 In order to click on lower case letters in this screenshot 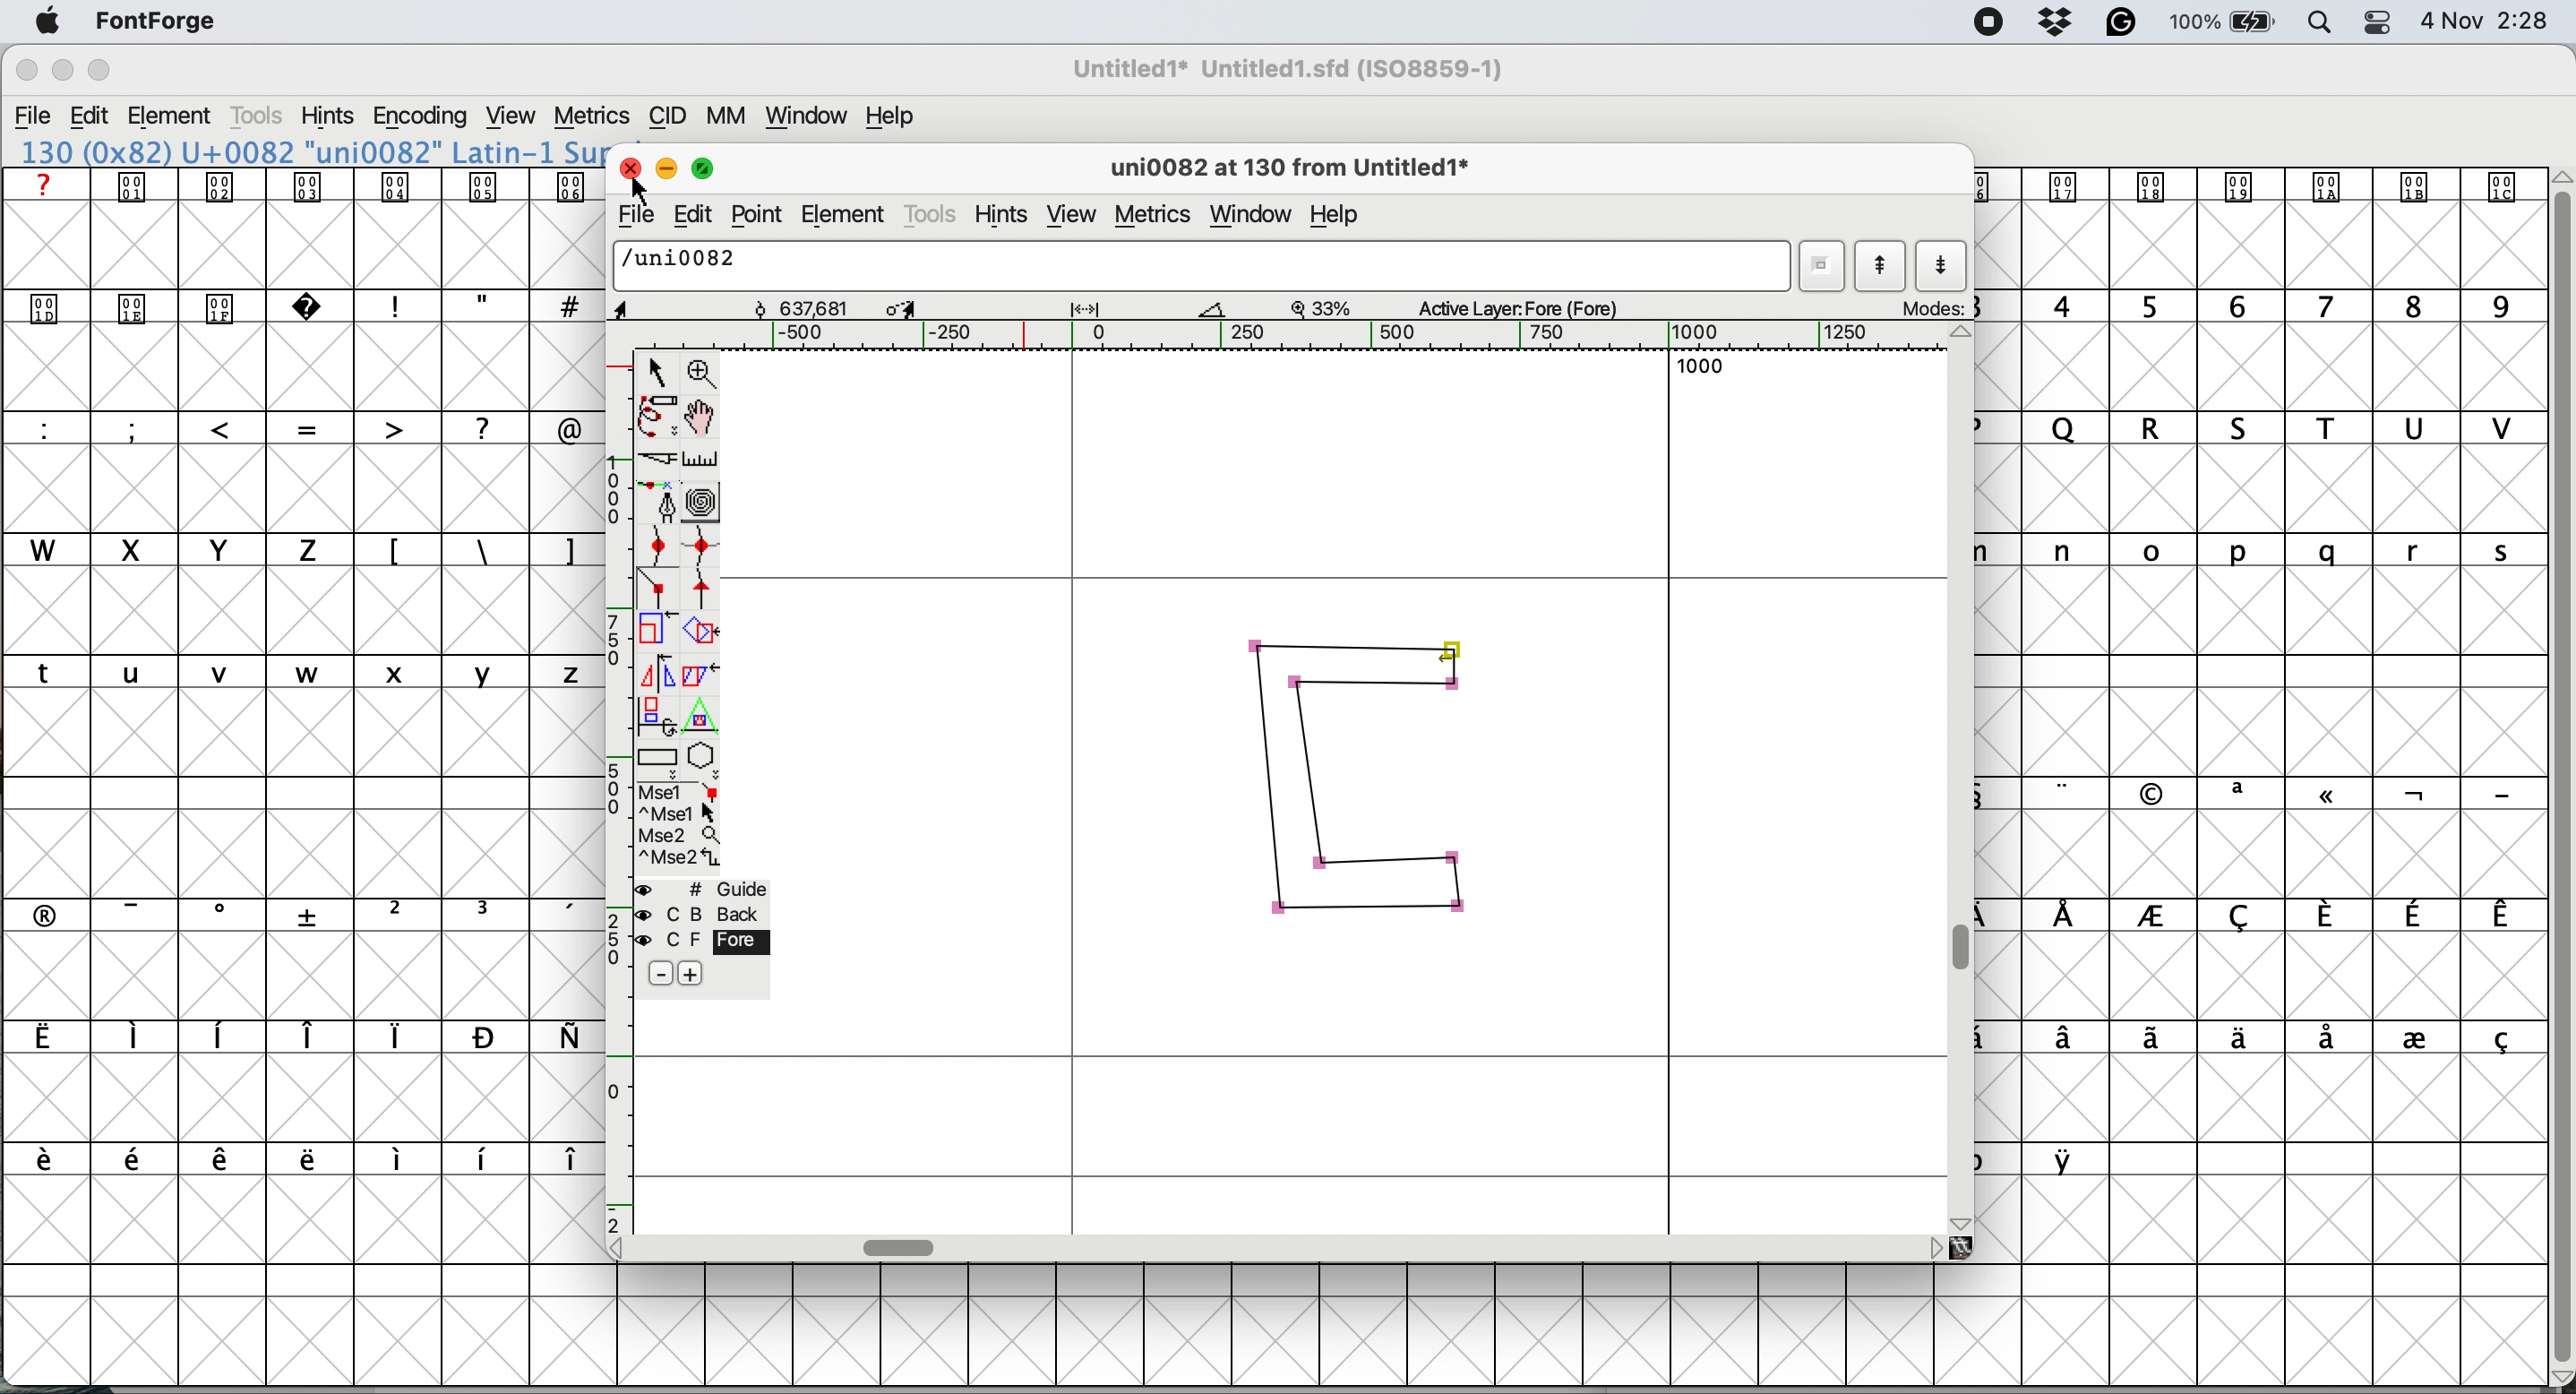, I will do `click(304, 671)`.